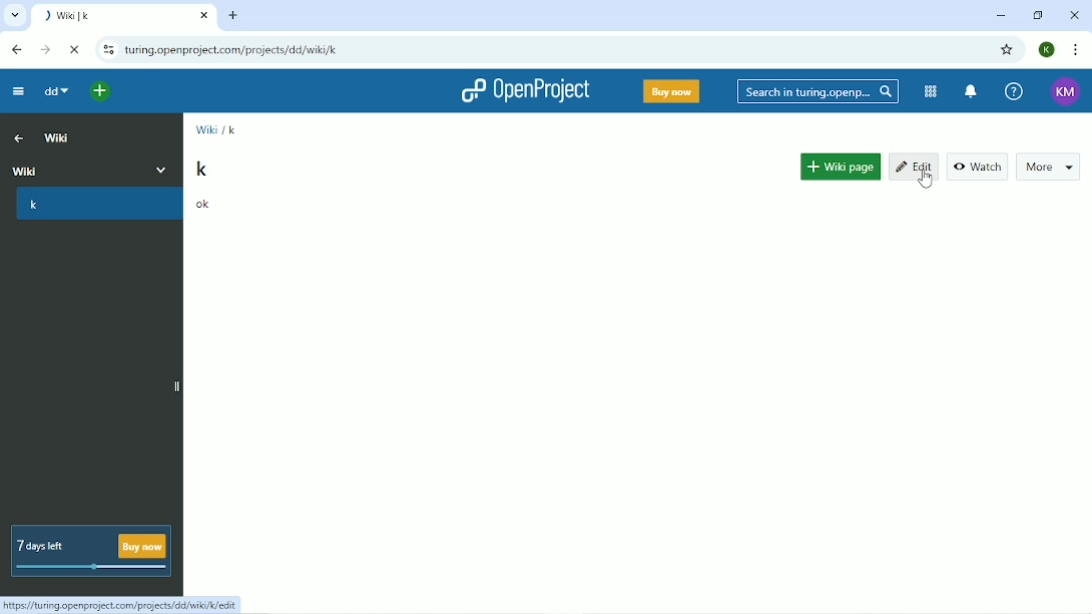 The image size is (1092, 614). What do you see at coordinates (1048, 164) in the screenshot?
I see `More` at bounding box center [1048, 164].